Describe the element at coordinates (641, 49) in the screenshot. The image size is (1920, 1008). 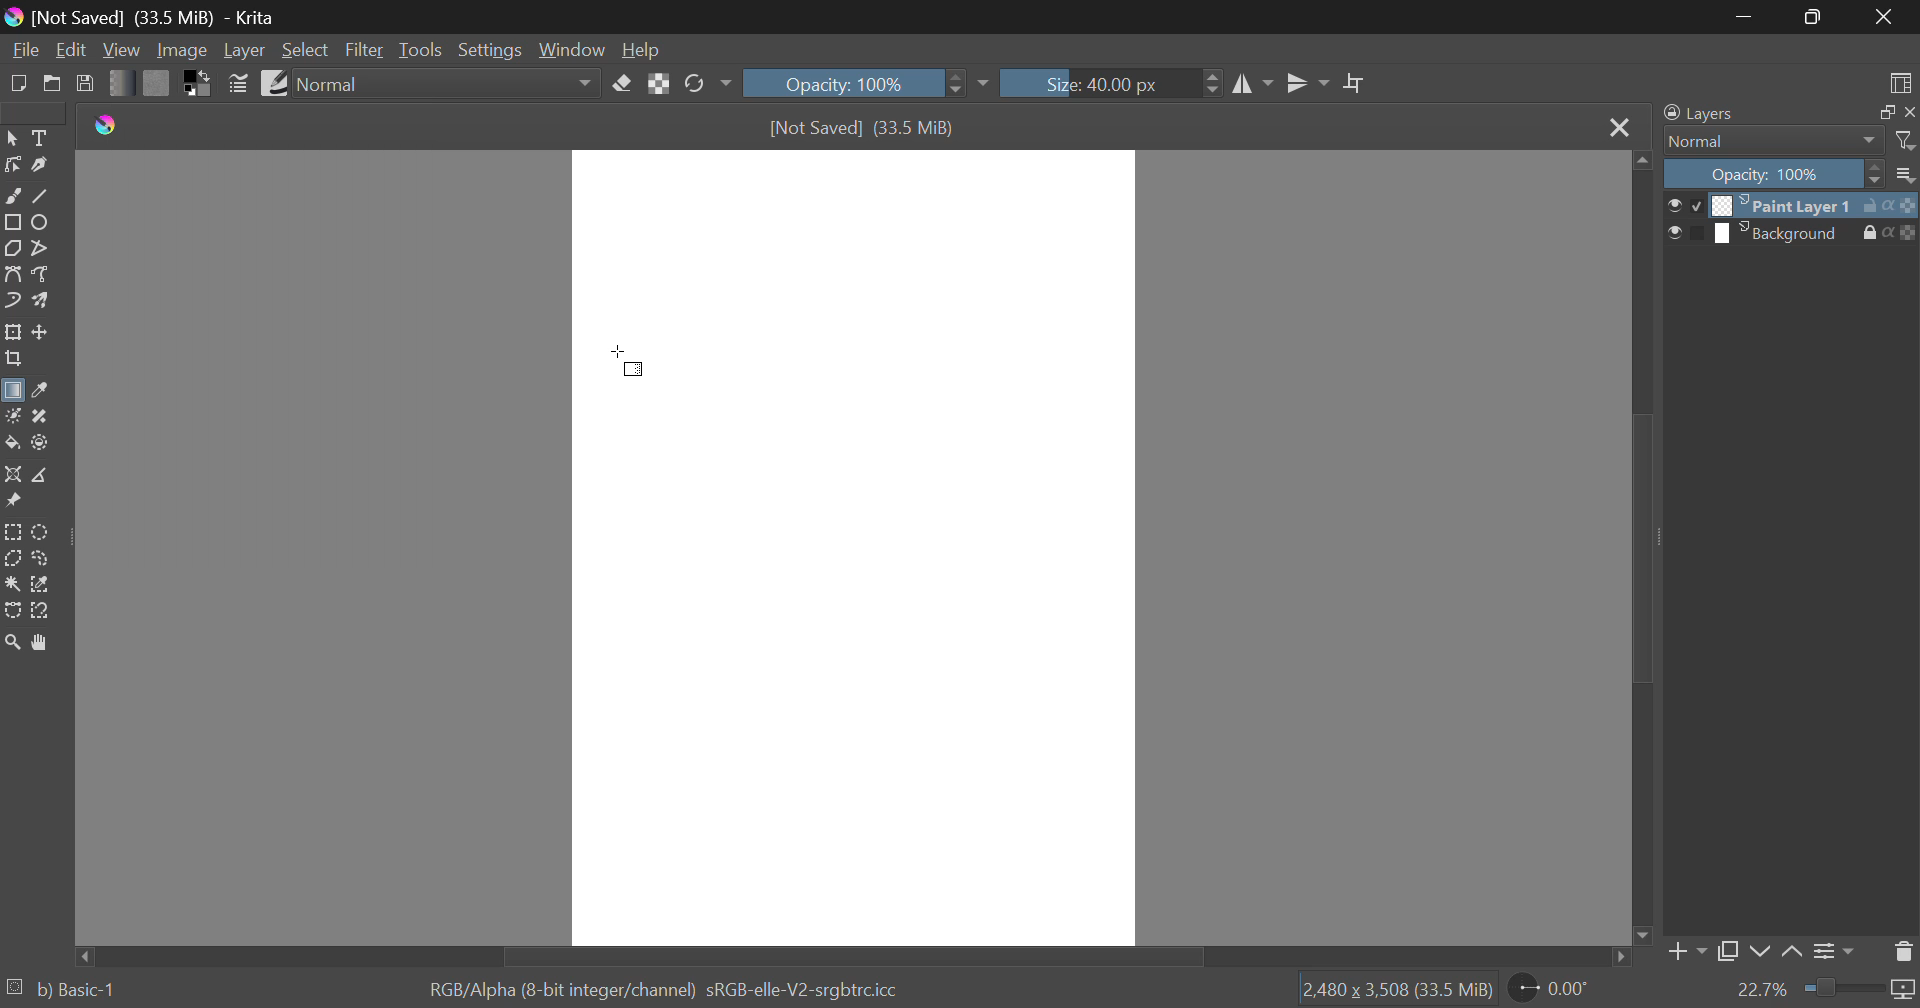
I see `Help` at that location.